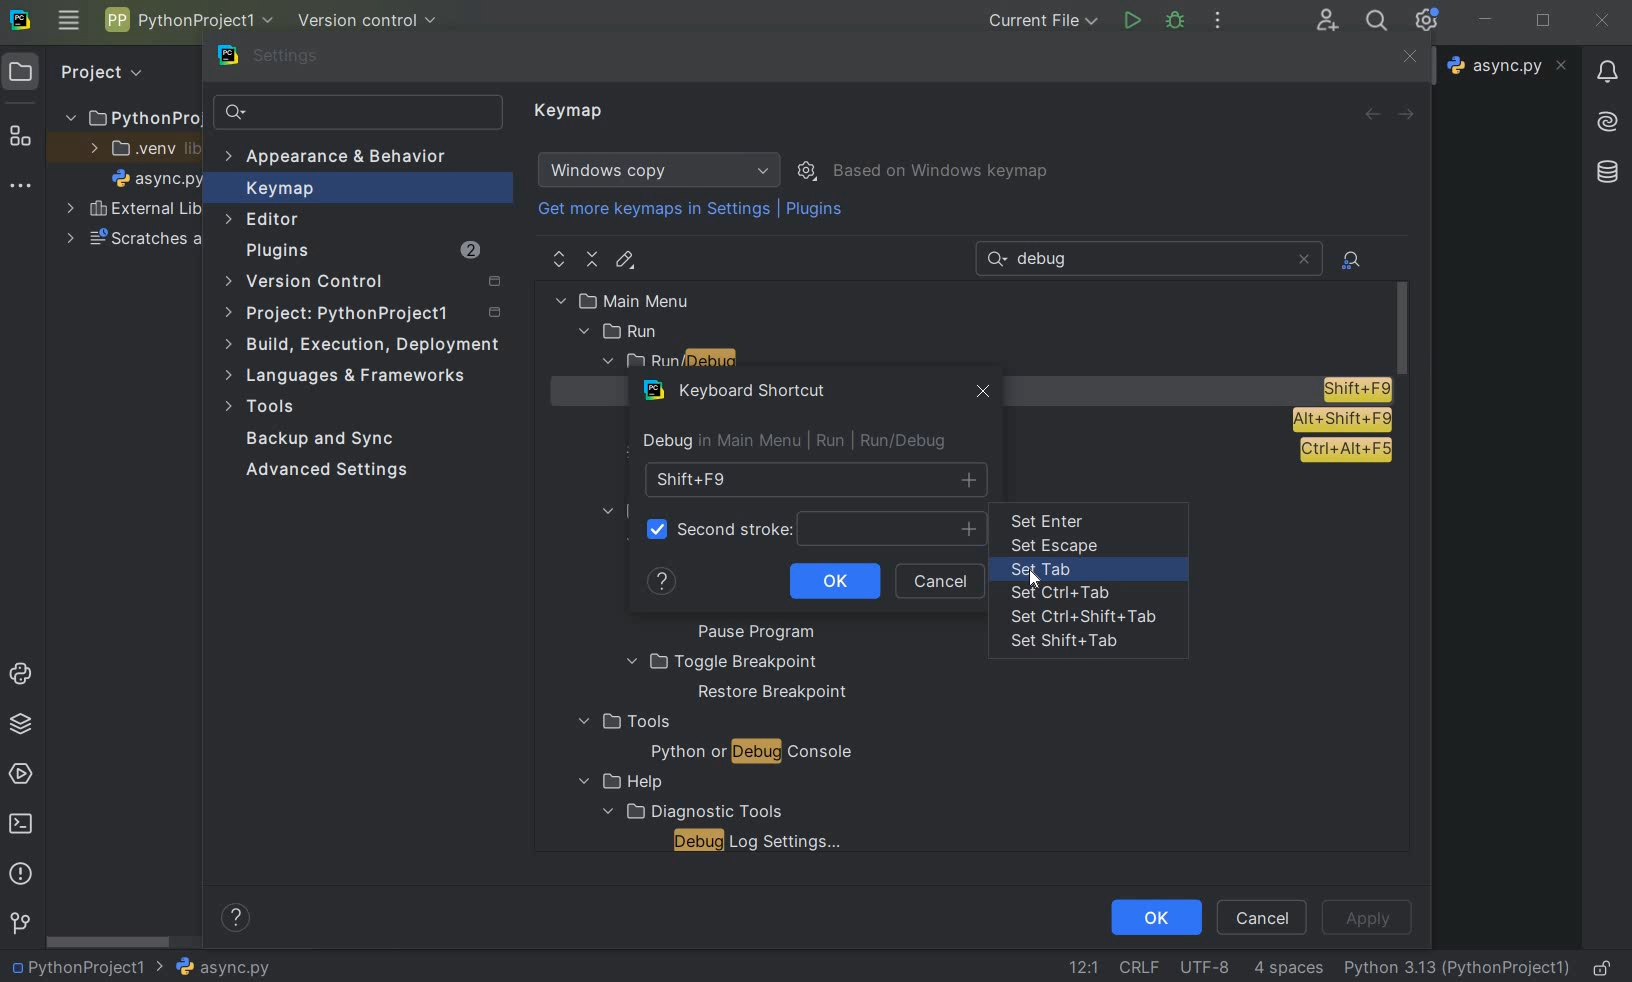  I want to click on edit shortcut, so click(624, 260).